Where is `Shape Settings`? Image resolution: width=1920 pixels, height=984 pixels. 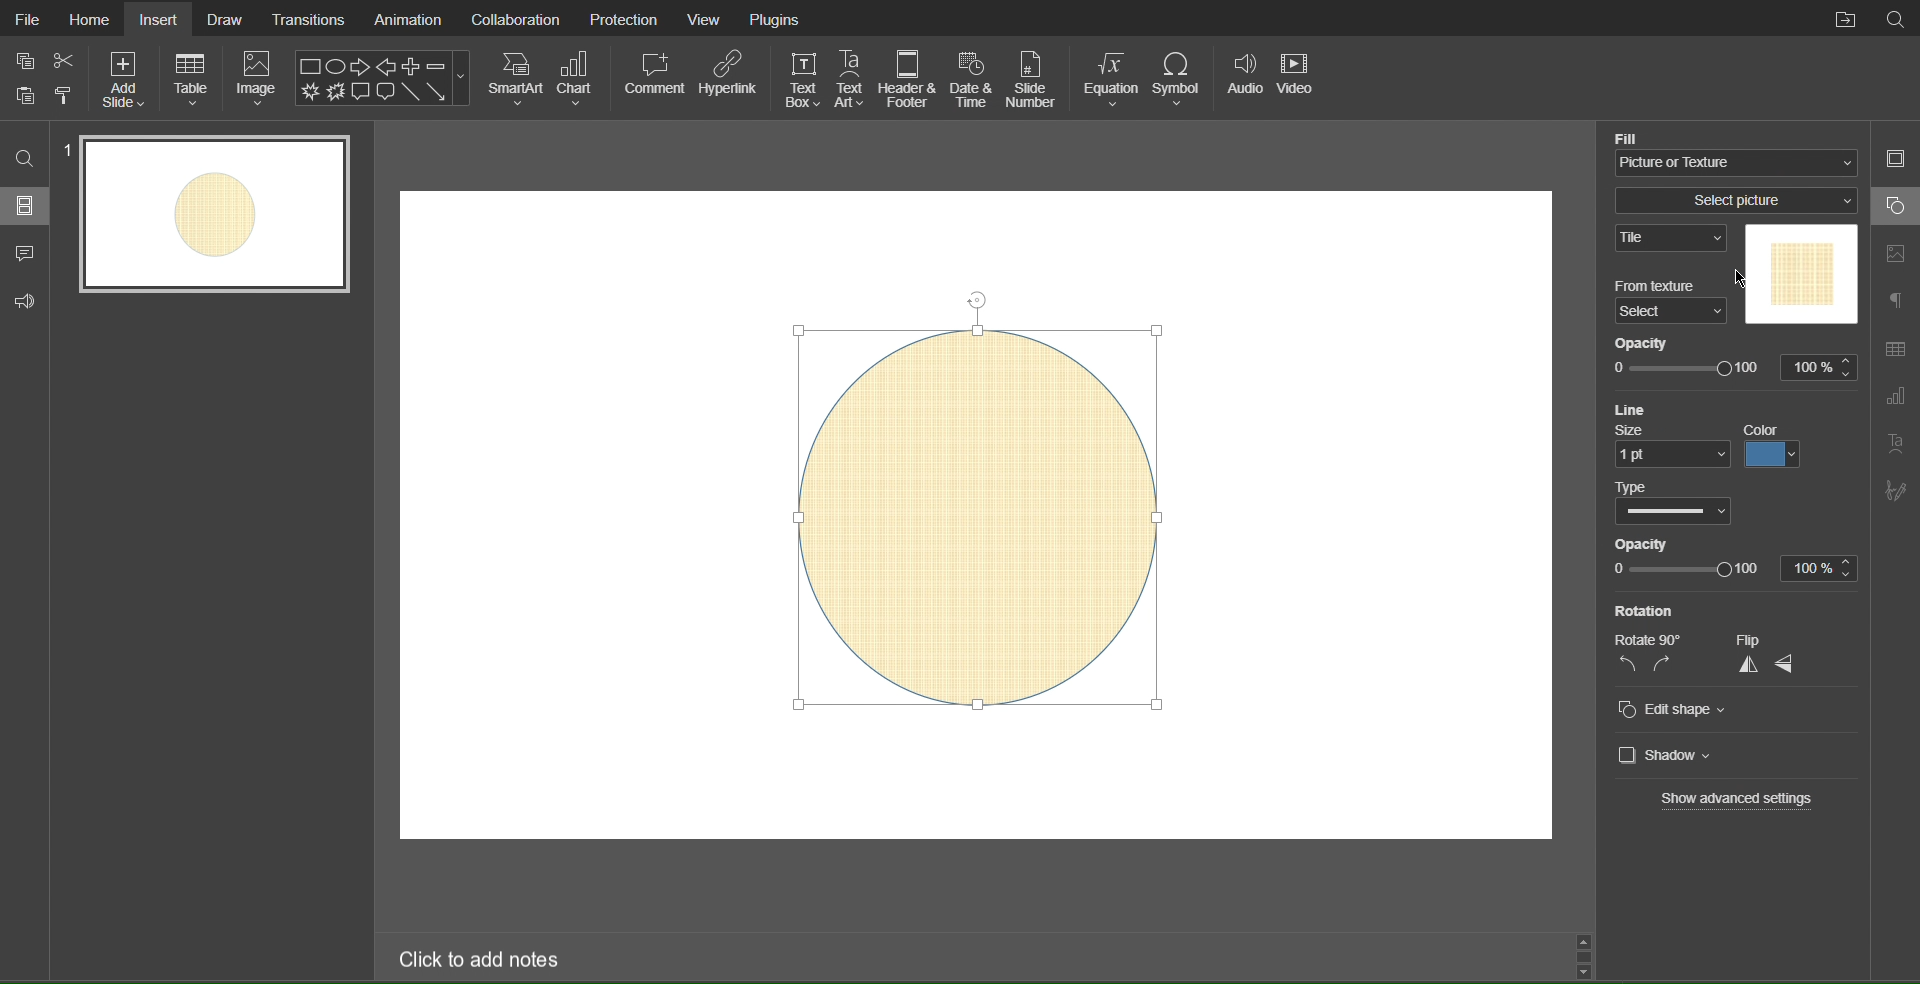
Shape Settings is located at coordinates (1894, 207).